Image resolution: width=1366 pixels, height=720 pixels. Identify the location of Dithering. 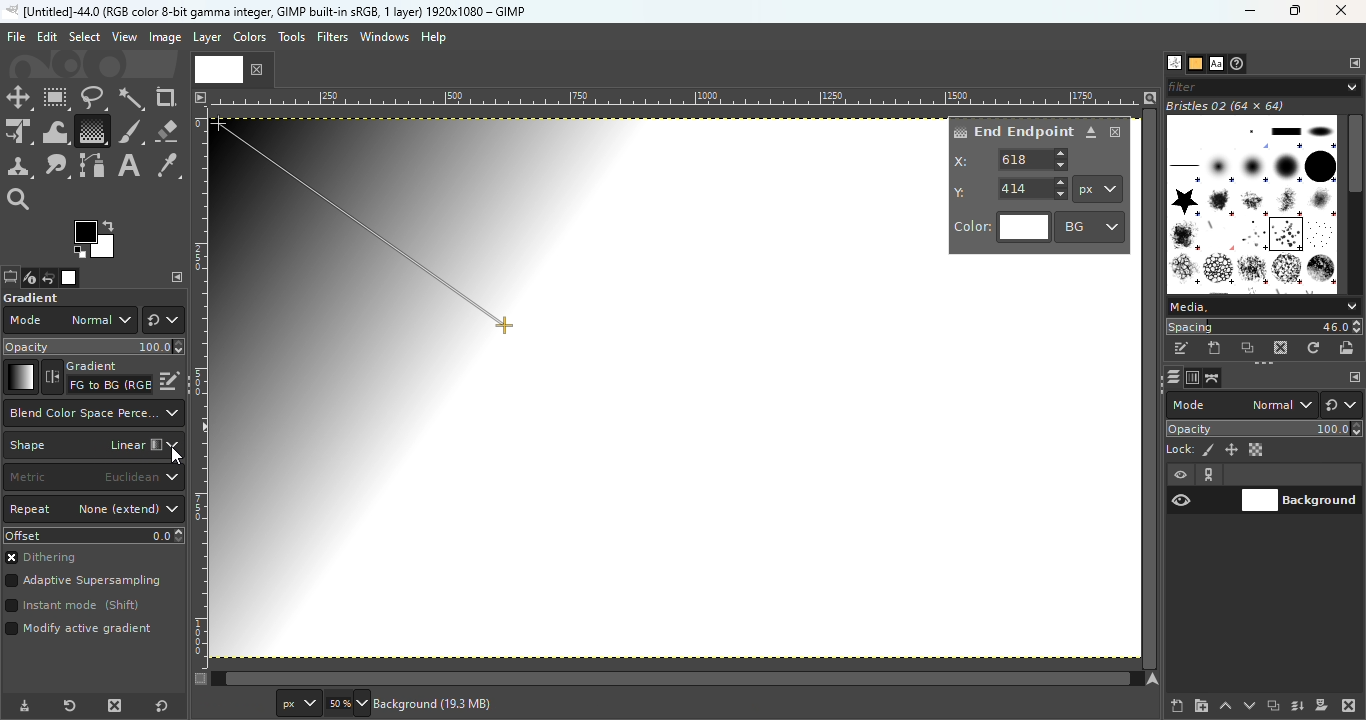
(49, 559).